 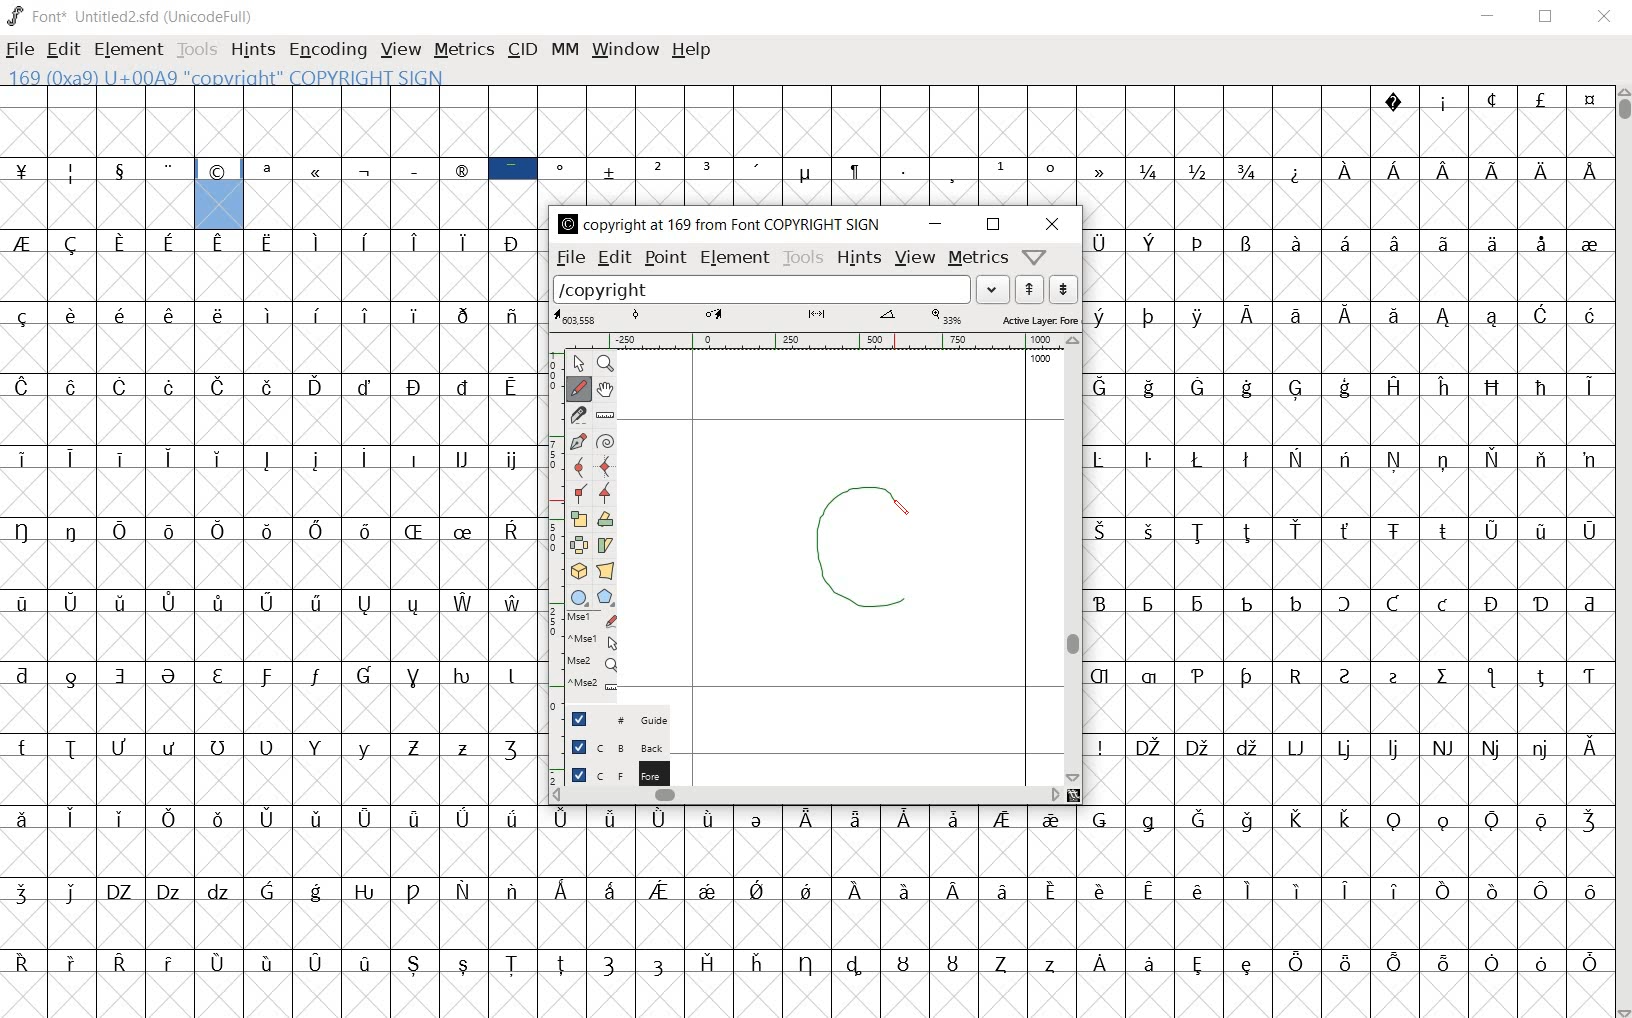 What do you see at coordinates (220, 191) in the screenshot?
I see `169 (0x9a) U+00A9 "copyright" COPYRIGHT SIGN` at bounding box center [220, 191].